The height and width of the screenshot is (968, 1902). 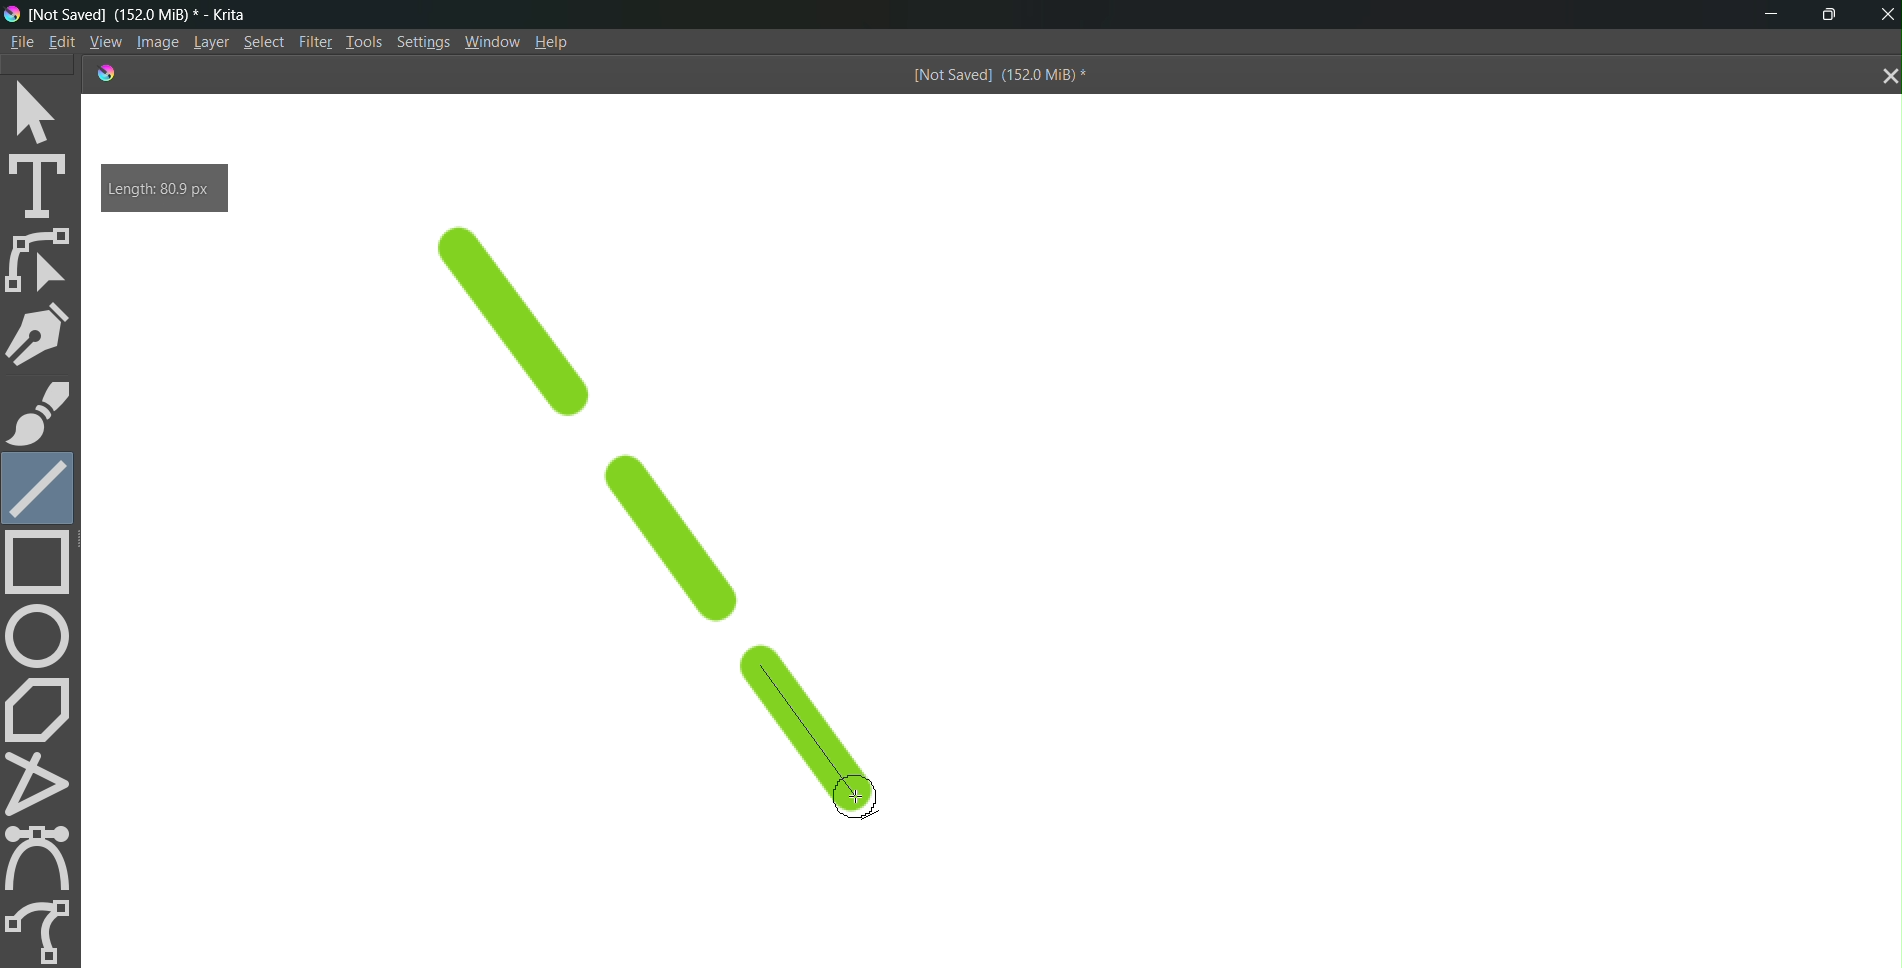 I want to click on line, so click(x=38, y=485).